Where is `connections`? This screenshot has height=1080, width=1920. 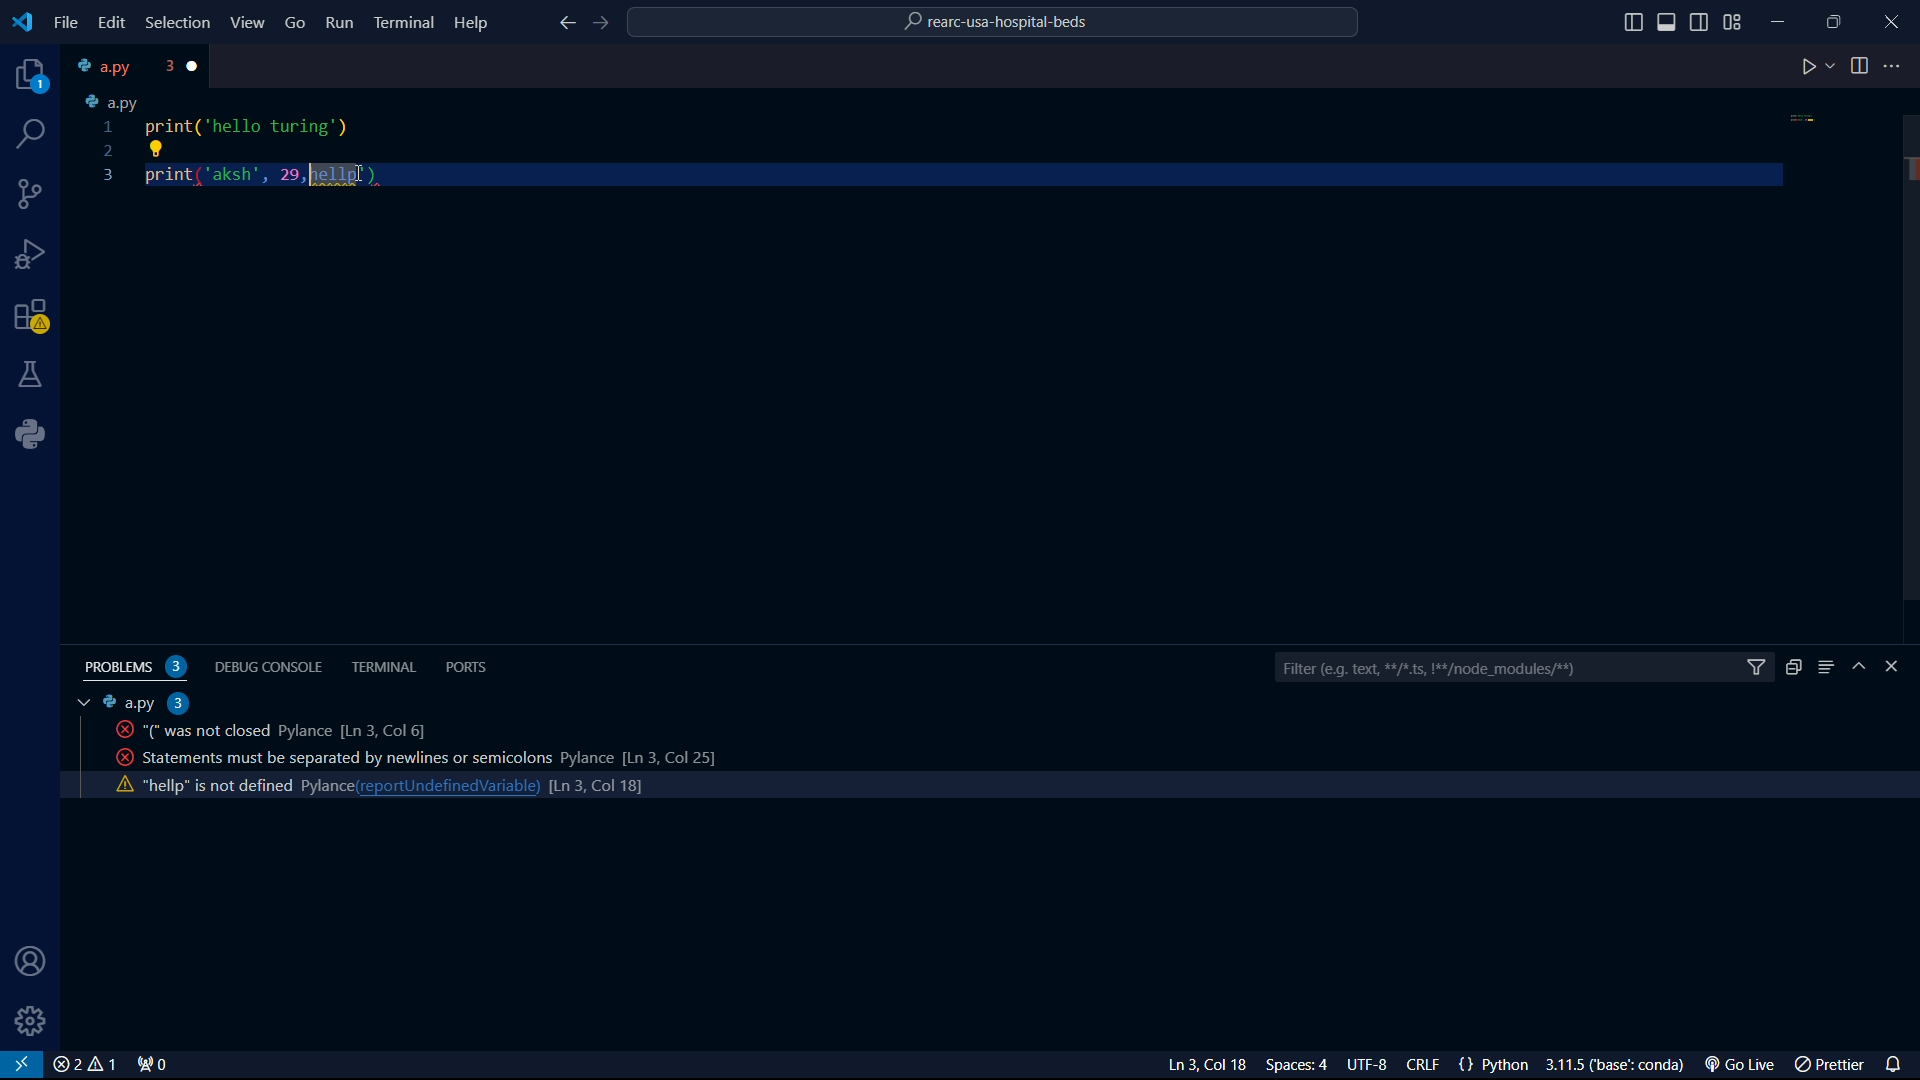
connections is located at coordinates (31, 194).